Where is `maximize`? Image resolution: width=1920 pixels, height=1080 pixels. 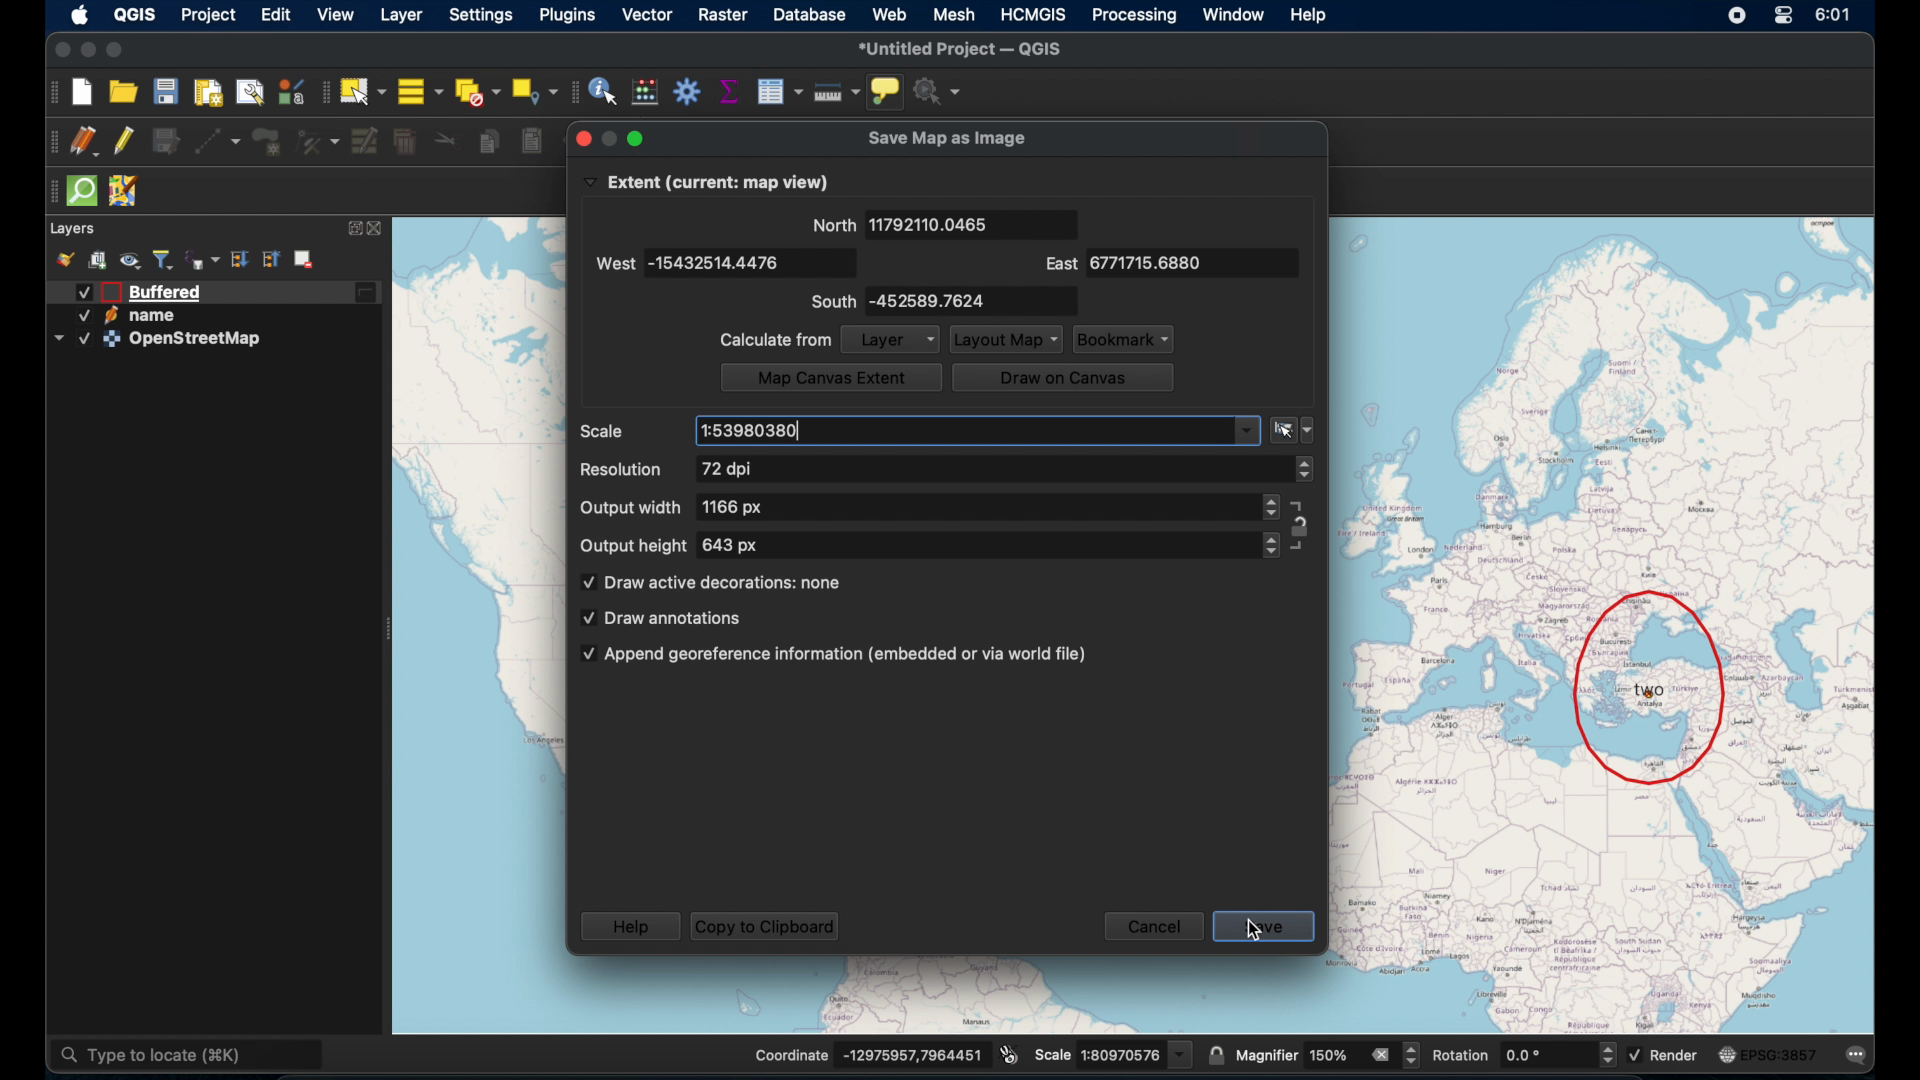 maximize is located at coordinates (611, 138).